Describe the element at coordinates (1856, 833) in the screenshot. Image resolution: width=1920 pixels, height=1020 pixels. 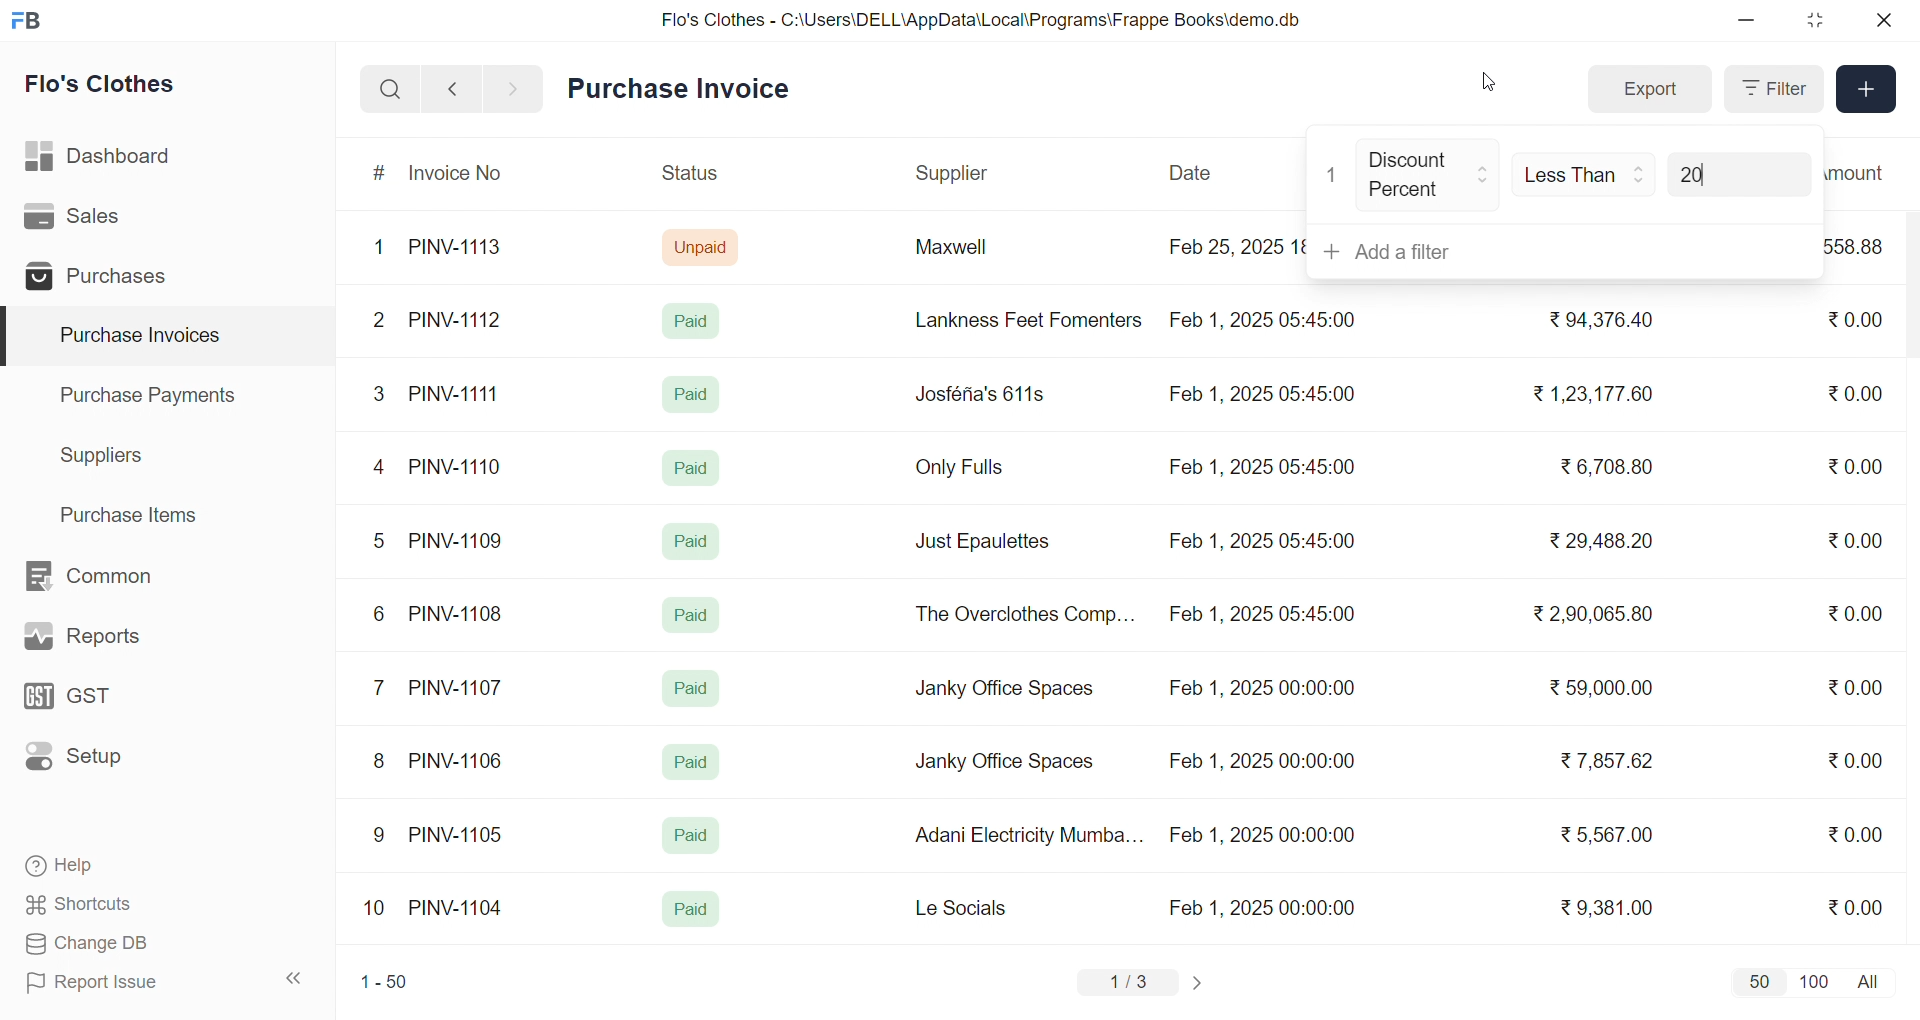
I see `₹0.00` at that location.